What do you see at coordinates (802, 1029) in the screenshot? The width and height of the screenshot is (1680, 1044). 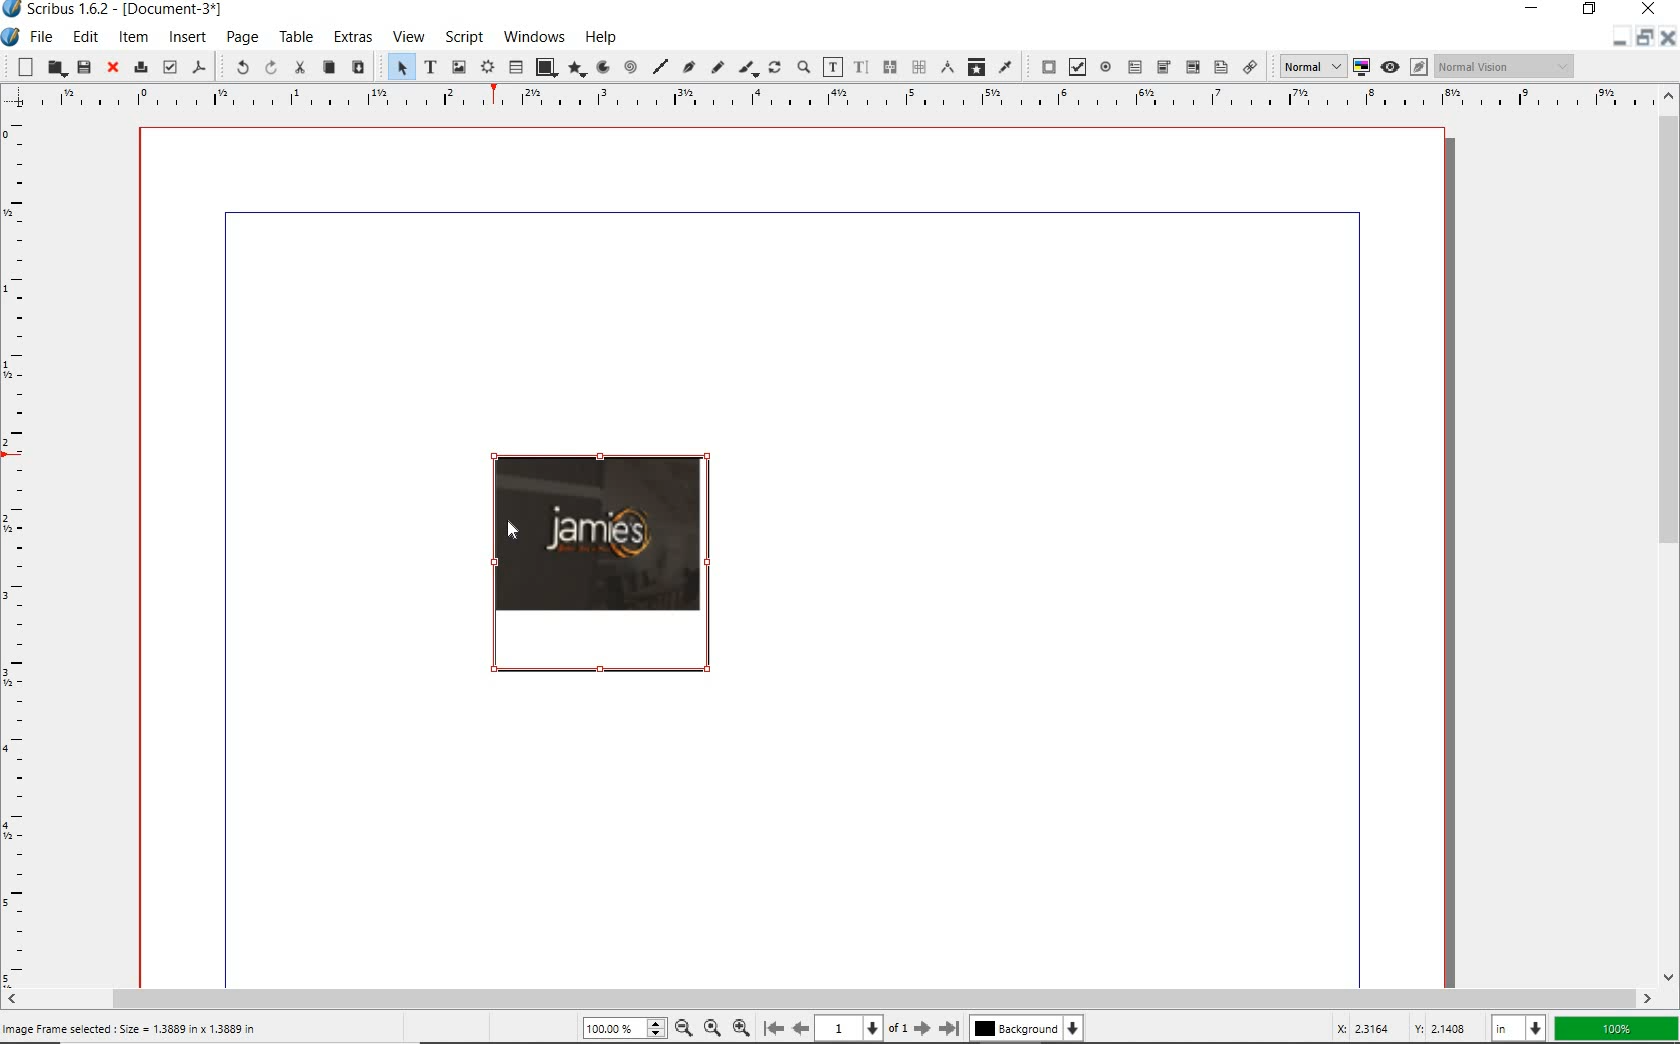 I see `previous` at bounding box center [802, 1029].